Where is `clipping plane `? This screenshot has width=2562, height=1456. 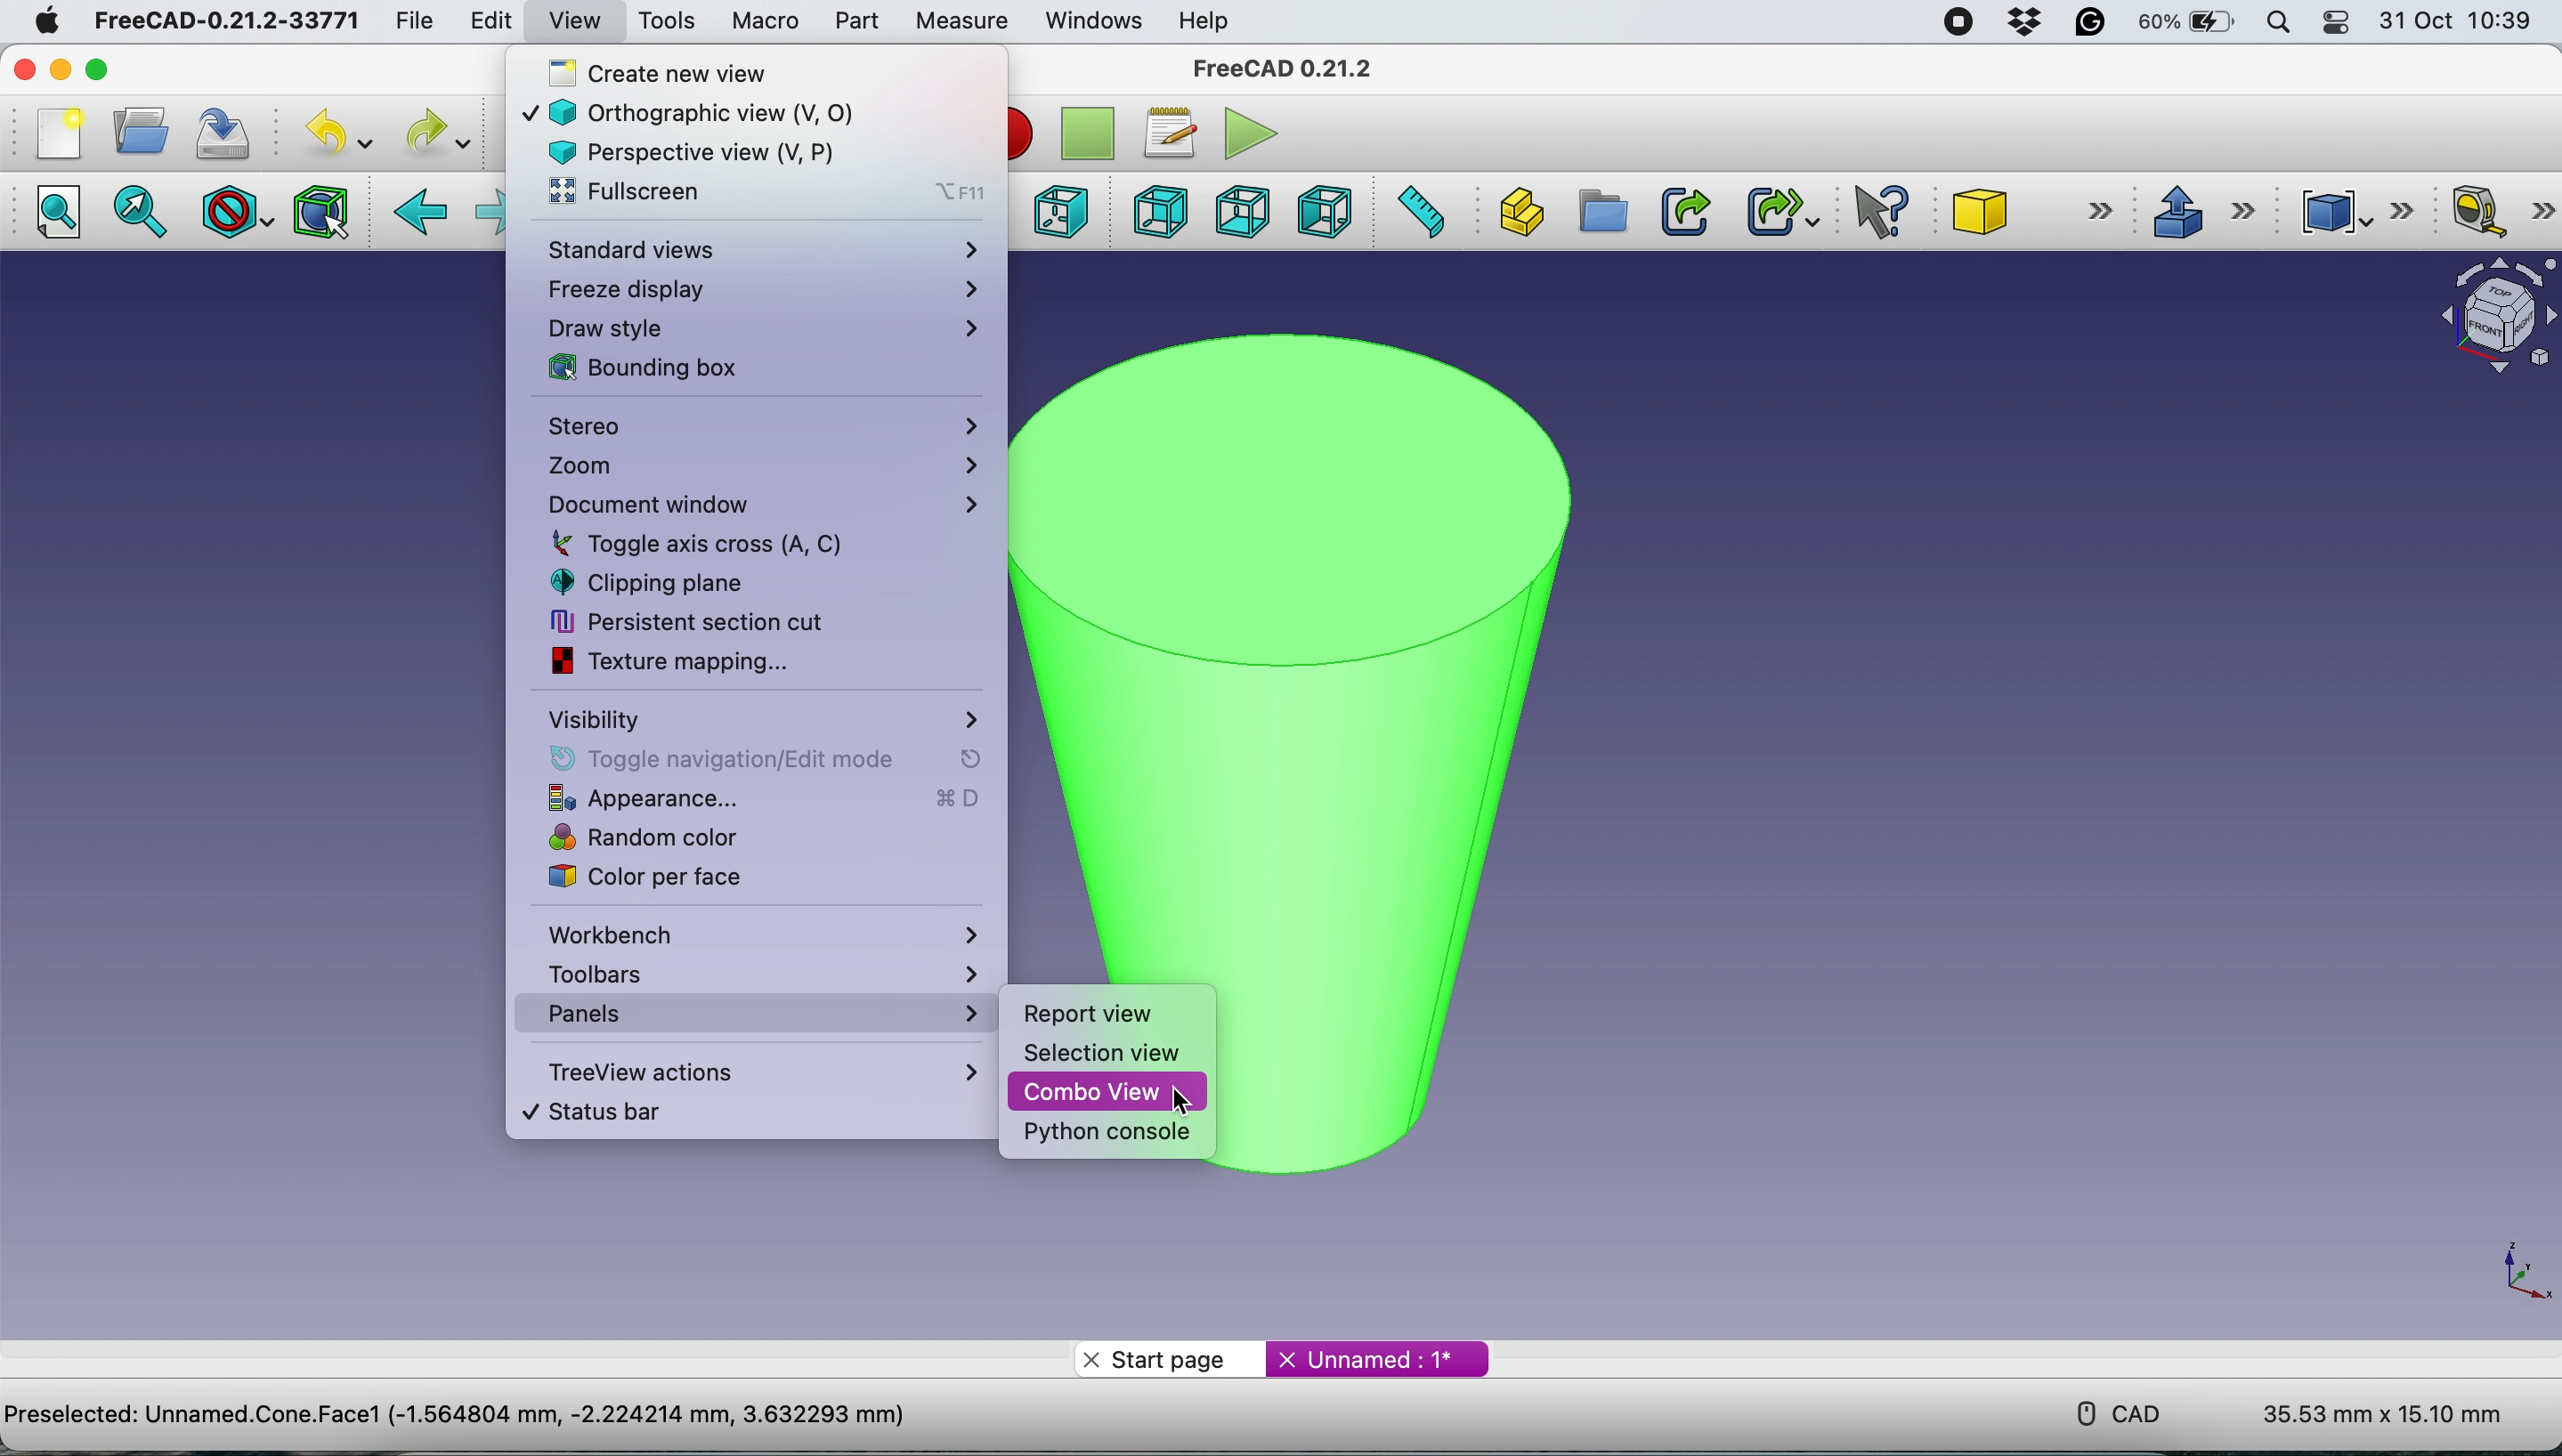
clipping plane  is located at coordinates (712, 582).